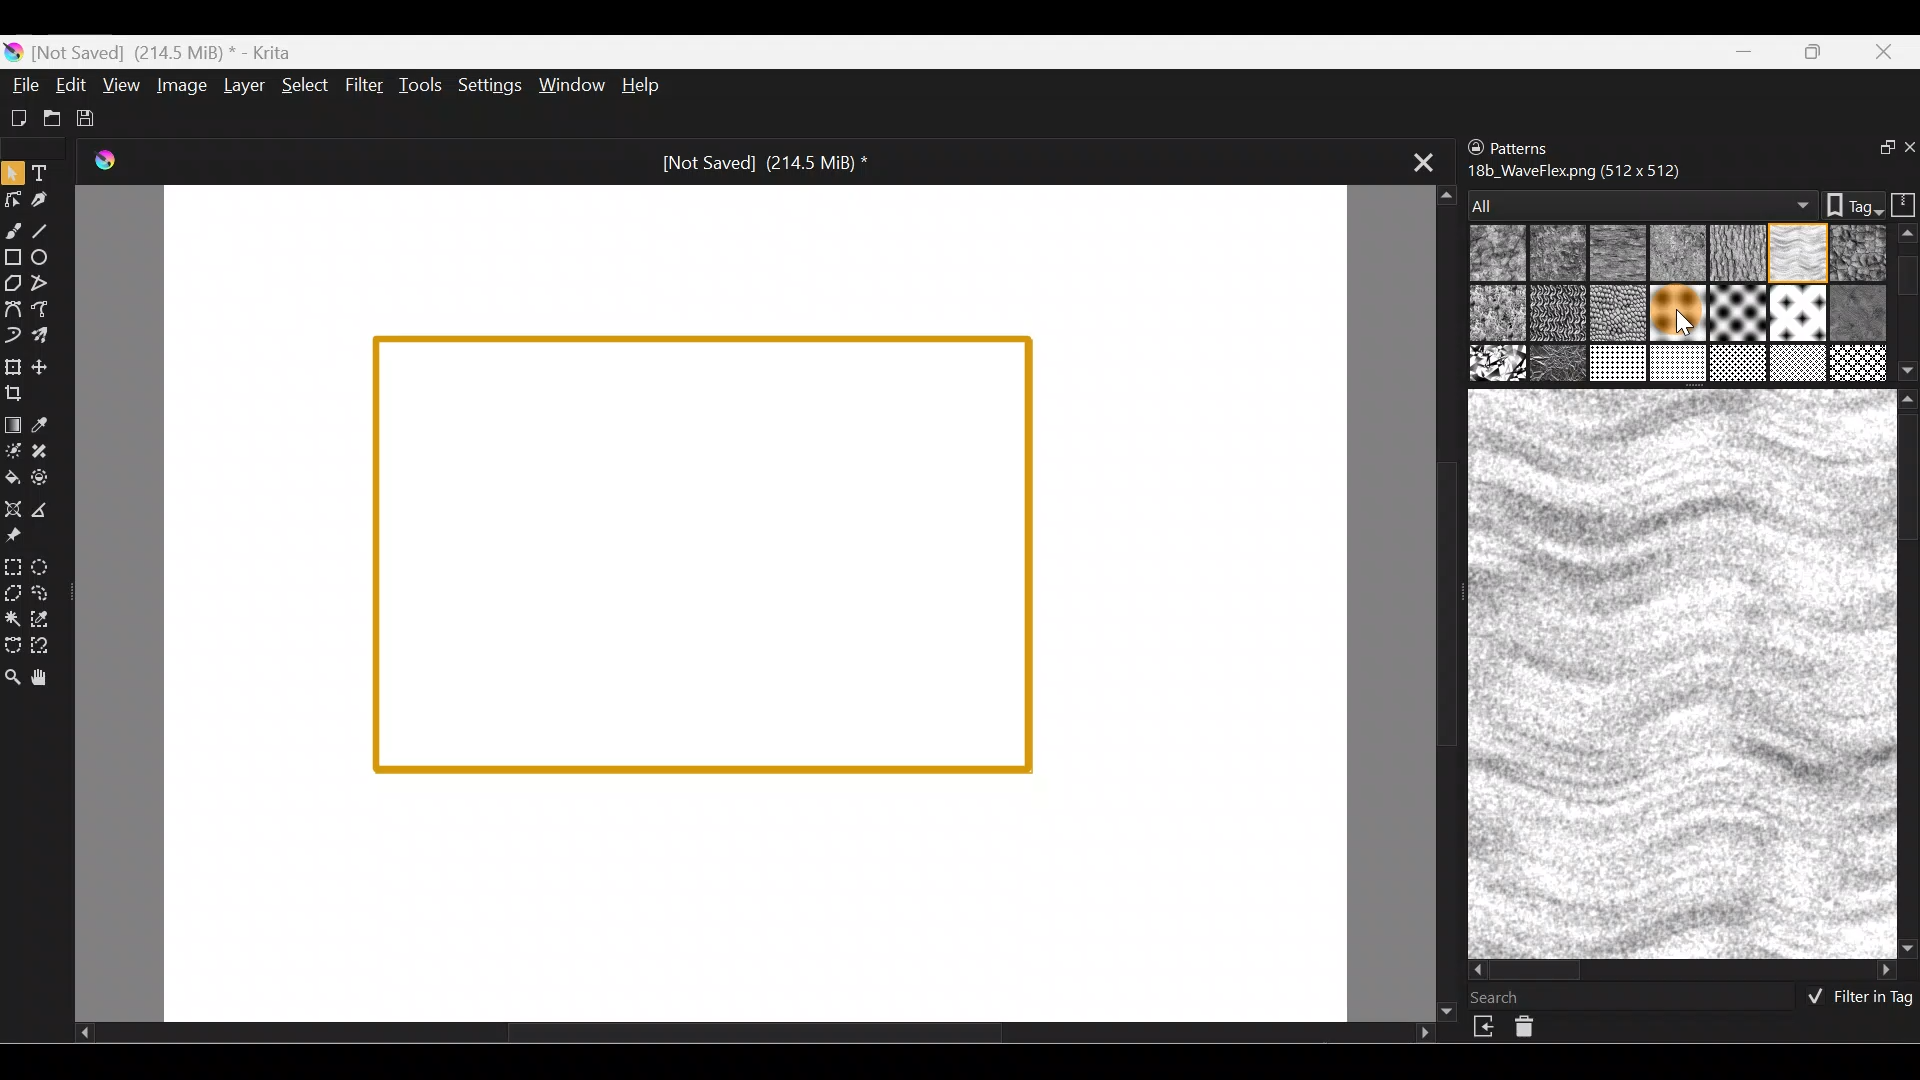 The height and width of the screenshot is (1080, 1920). I want to click on Contiguous selection tool, so click(14, 620).